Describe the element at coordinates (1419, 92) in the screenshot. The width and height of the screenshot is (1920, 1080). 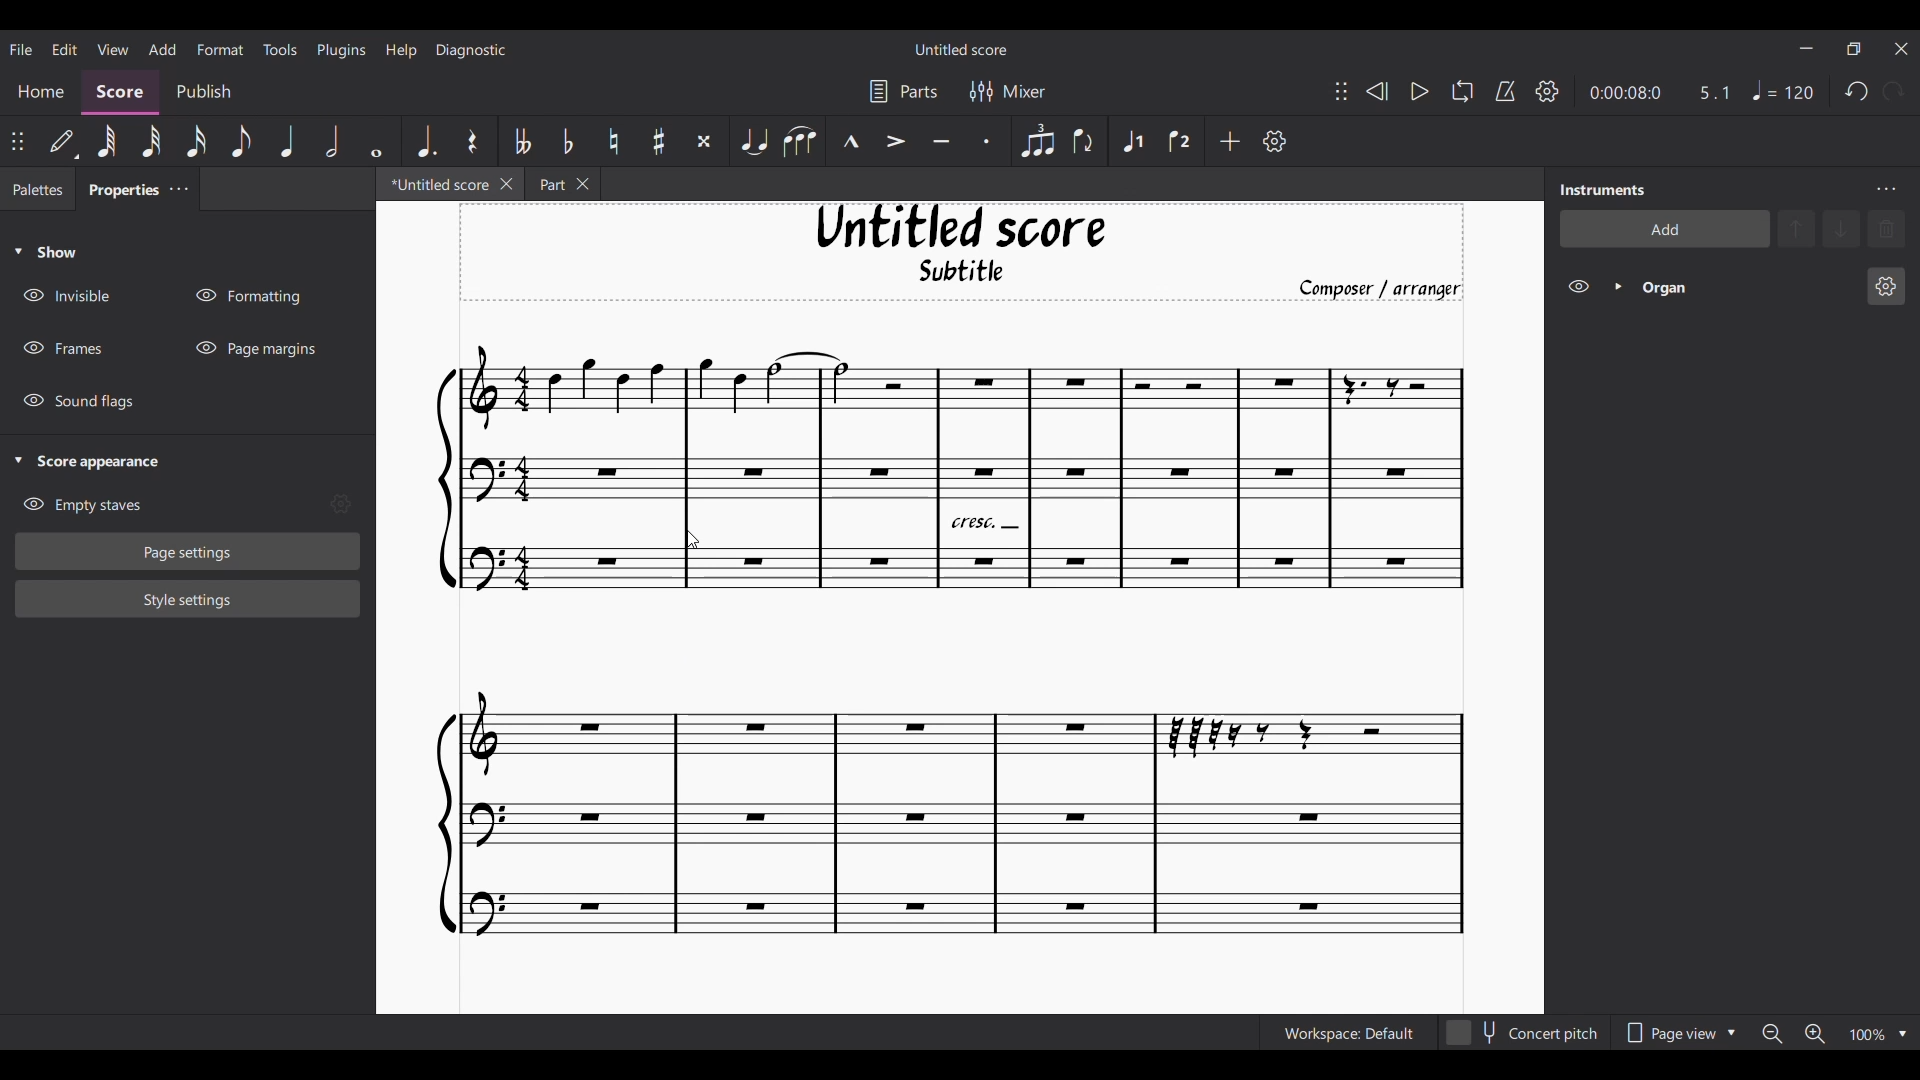
I see `Play` at that location.